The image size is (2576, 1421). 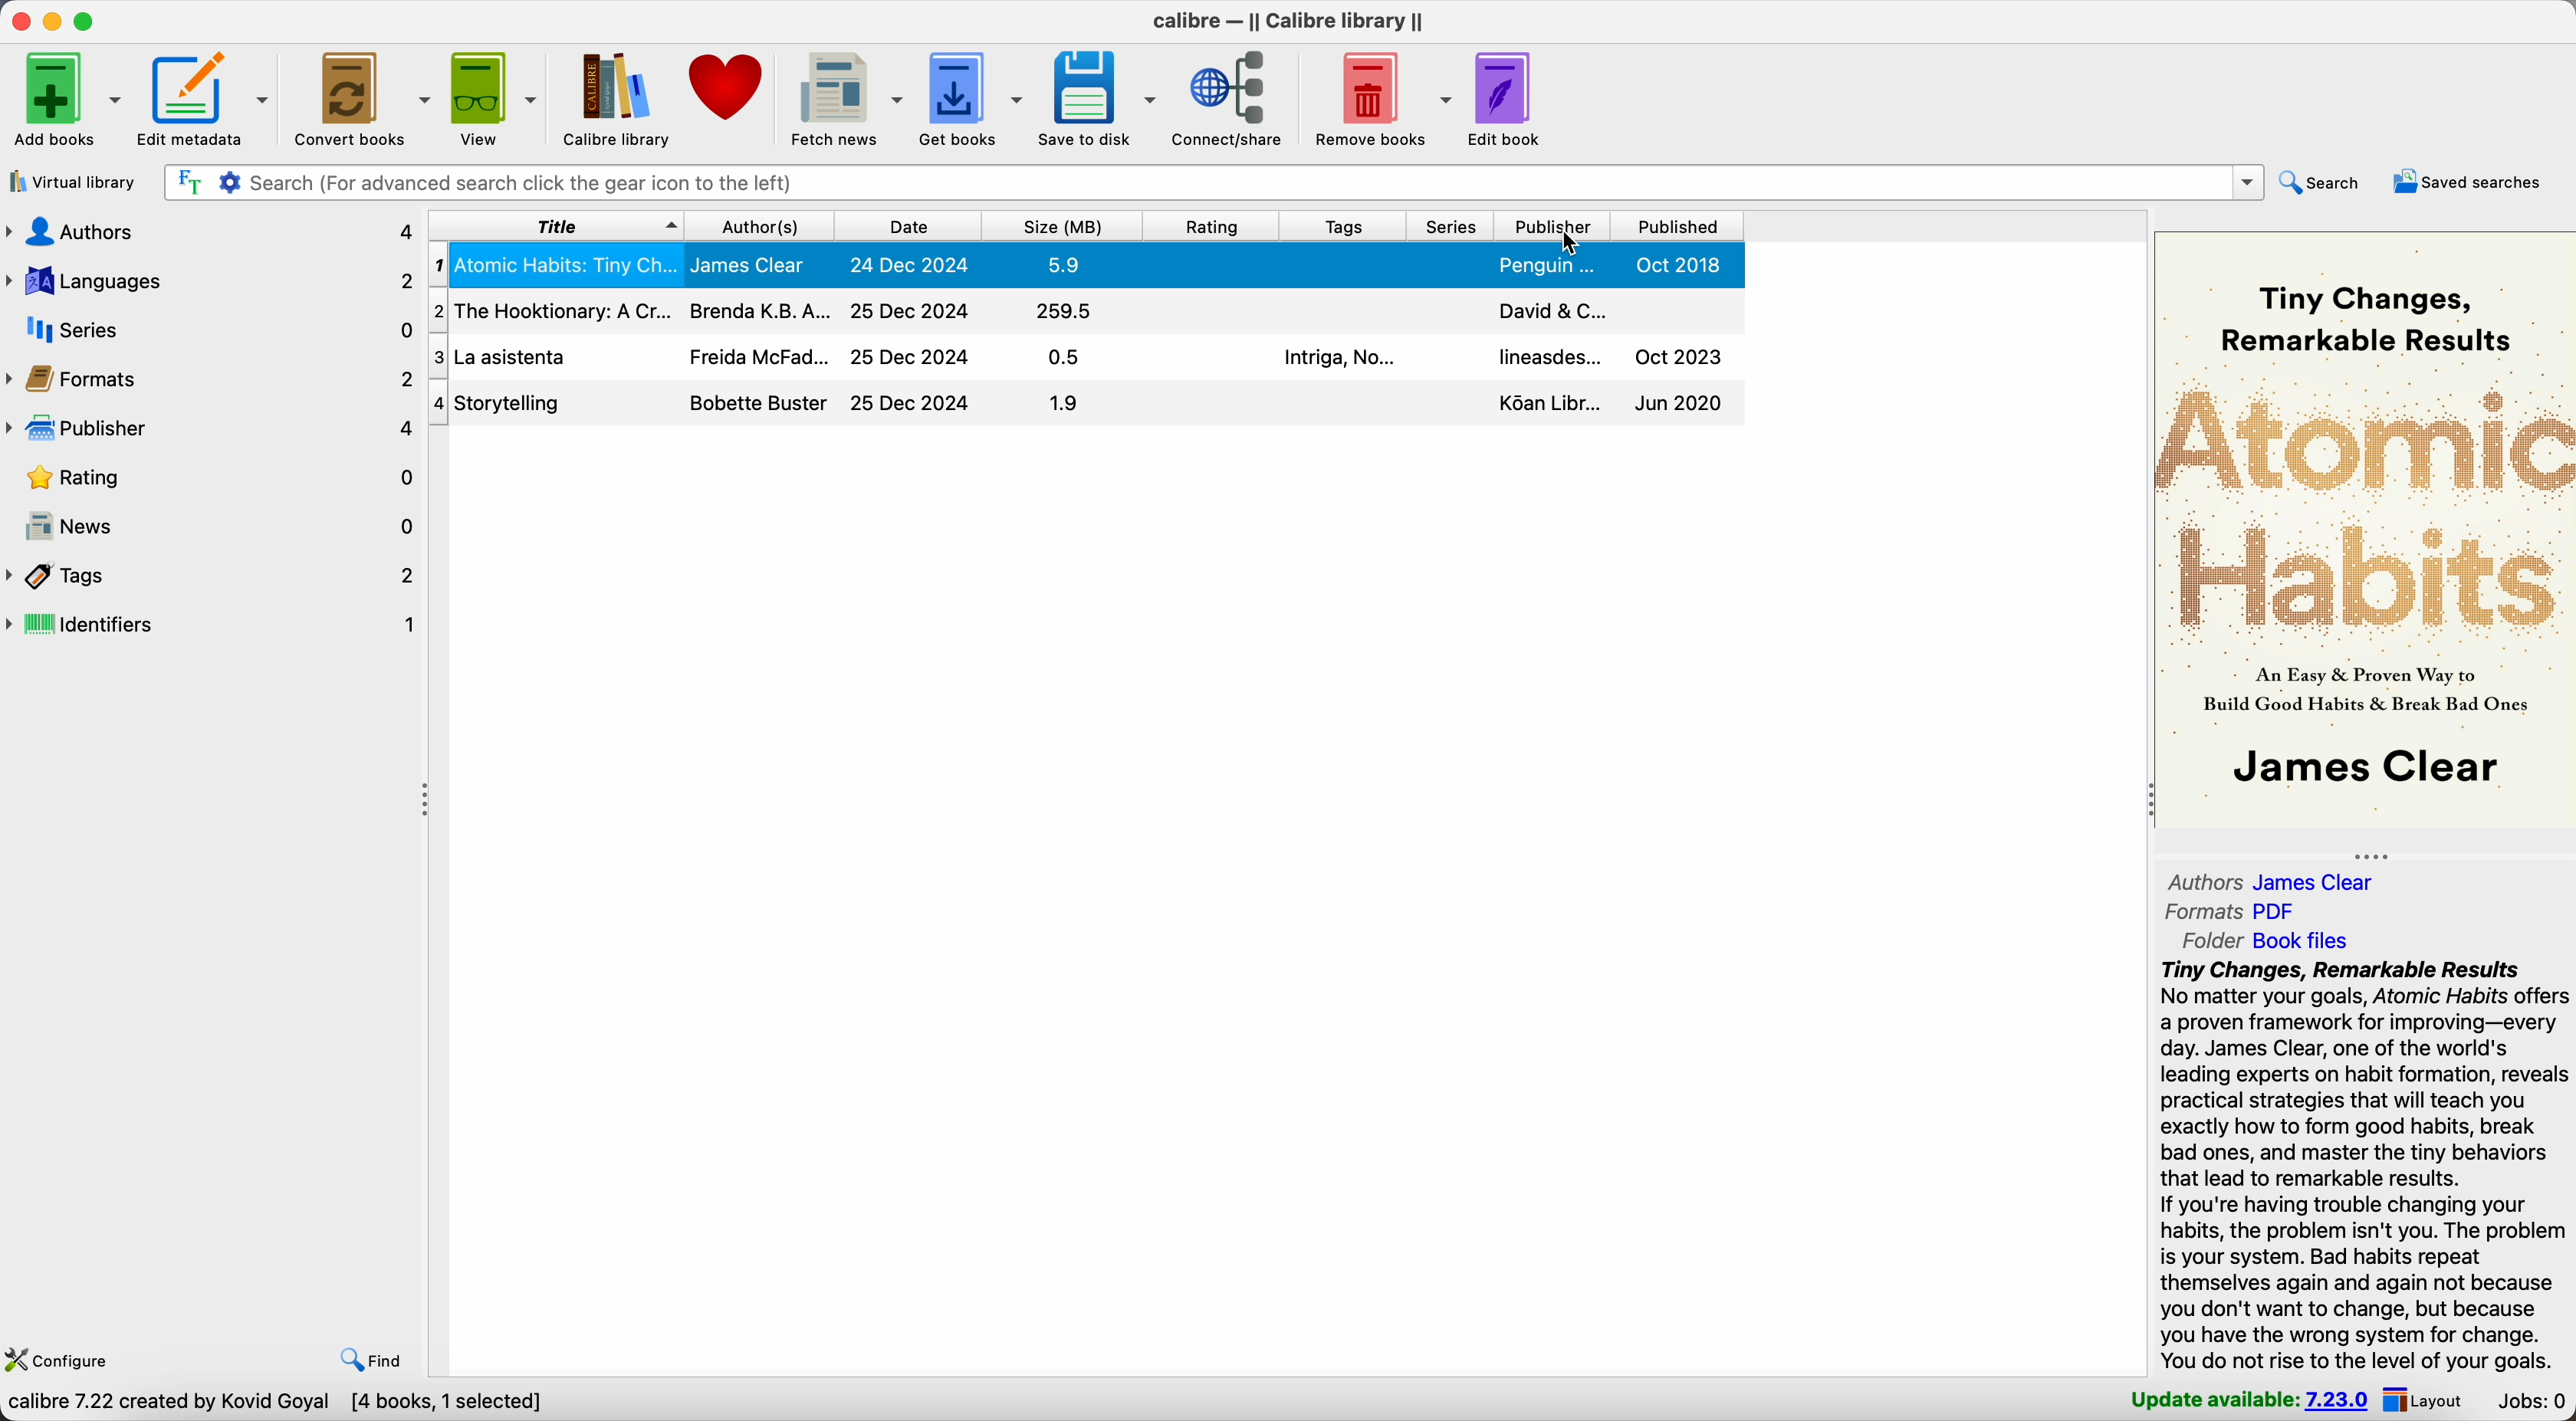 What do you see at coordinates (1678, 404) in the screenshot?
I see `Jun 2020` at bounding box center [1678, 404].